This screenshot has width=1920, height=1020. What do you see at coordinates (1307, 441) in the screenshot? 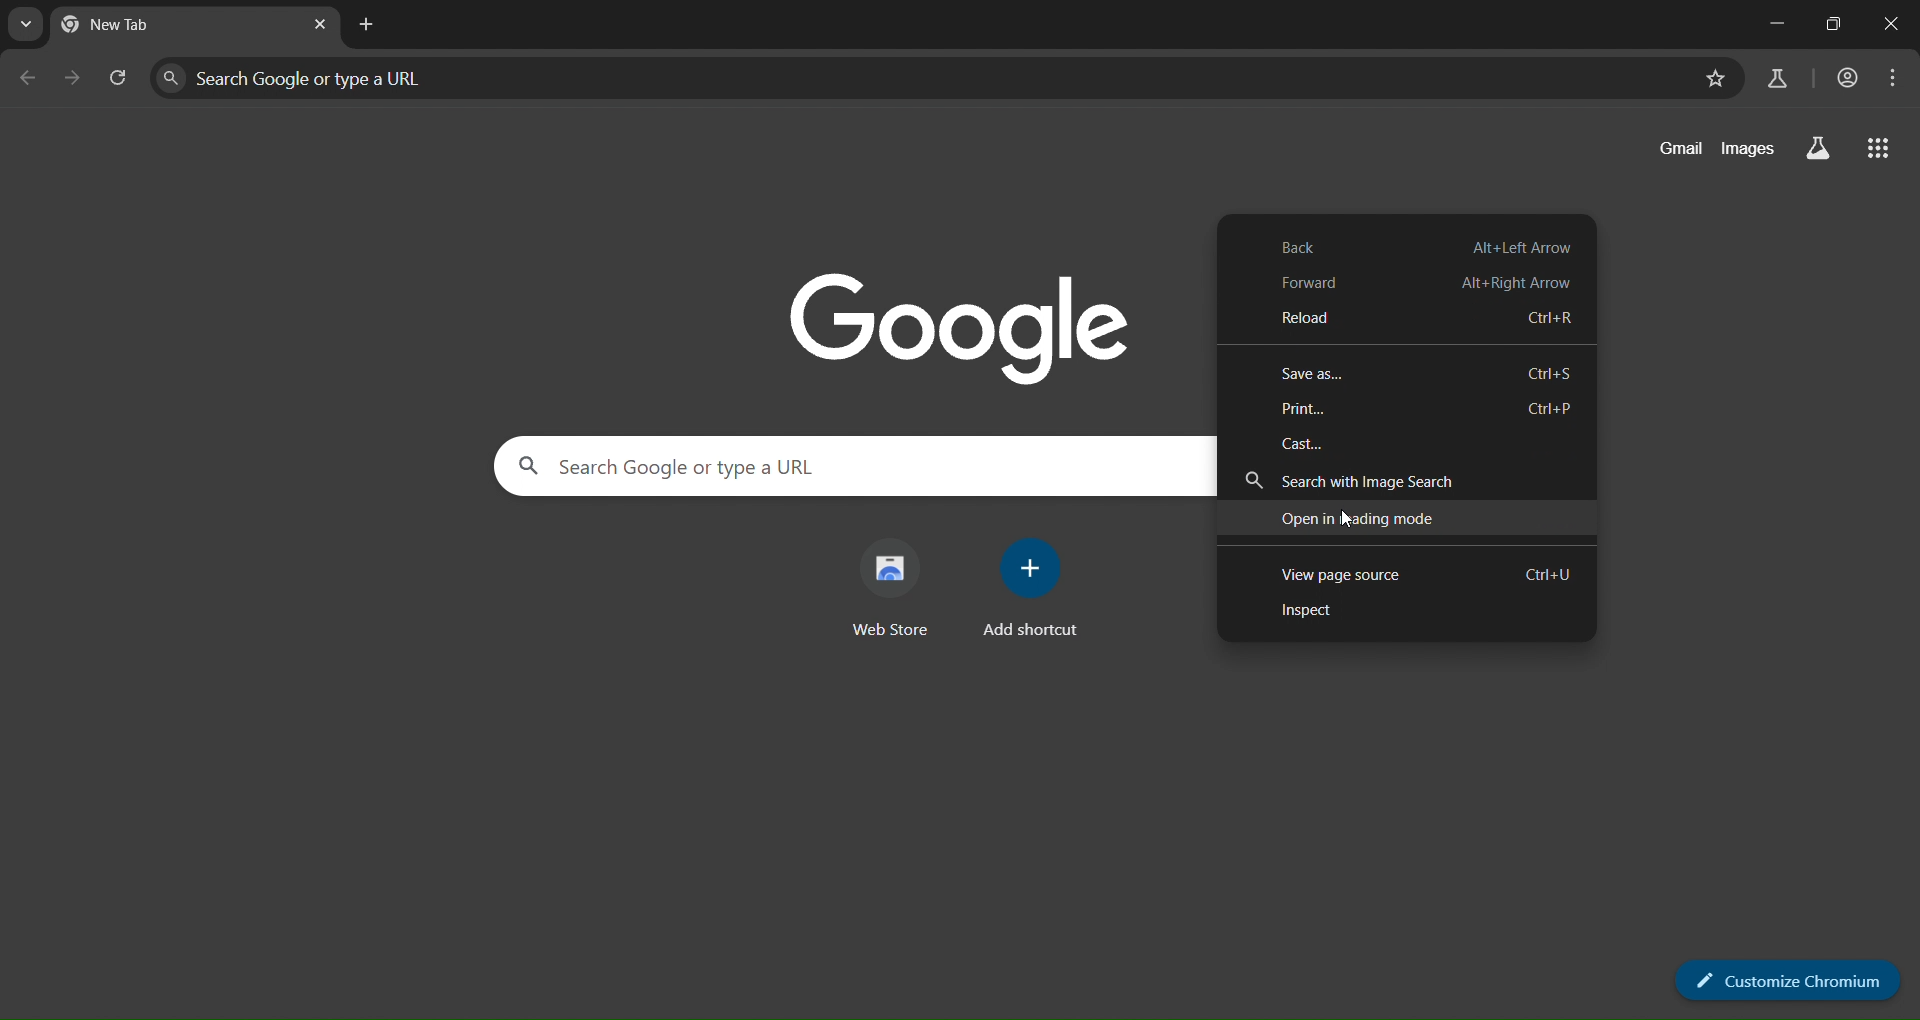
I see `cast` at bounding box center [1307, 441].